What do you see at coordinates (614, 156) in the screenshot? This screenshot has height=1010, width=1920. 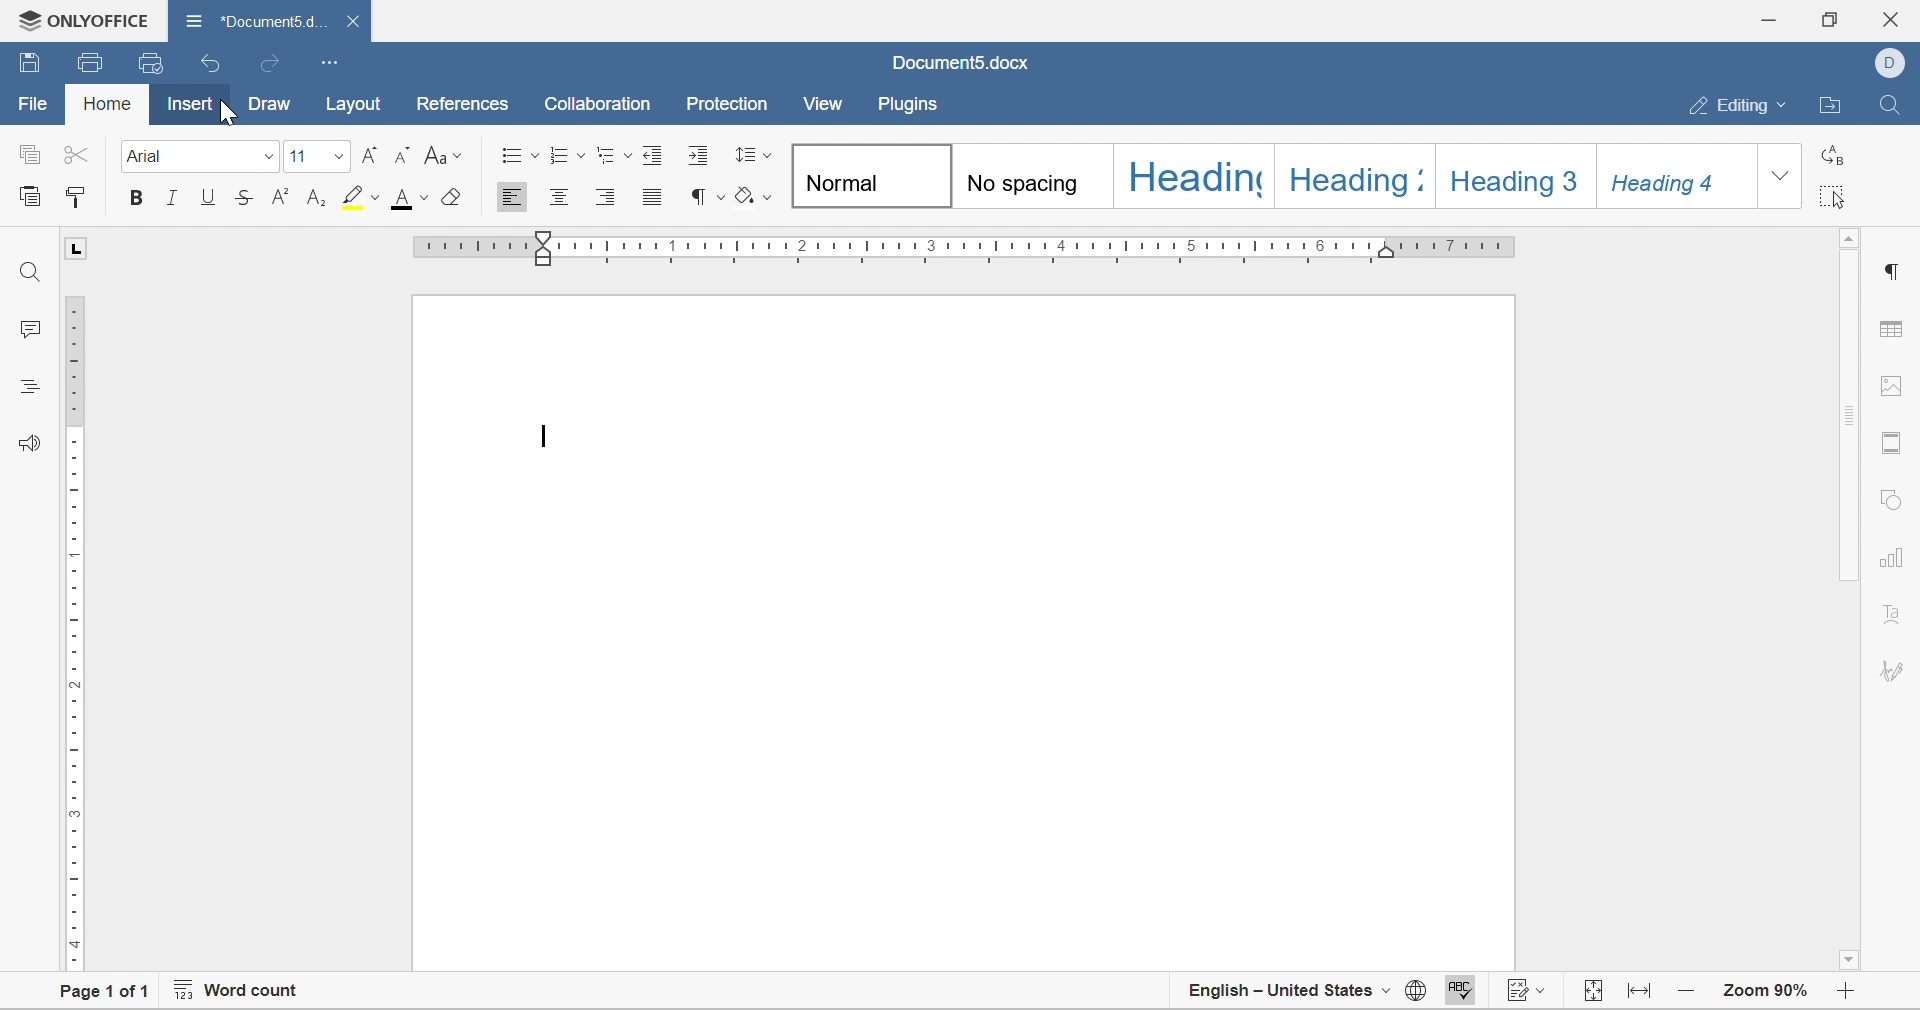 I see `multilevel list` at bounding box center [614, 156].